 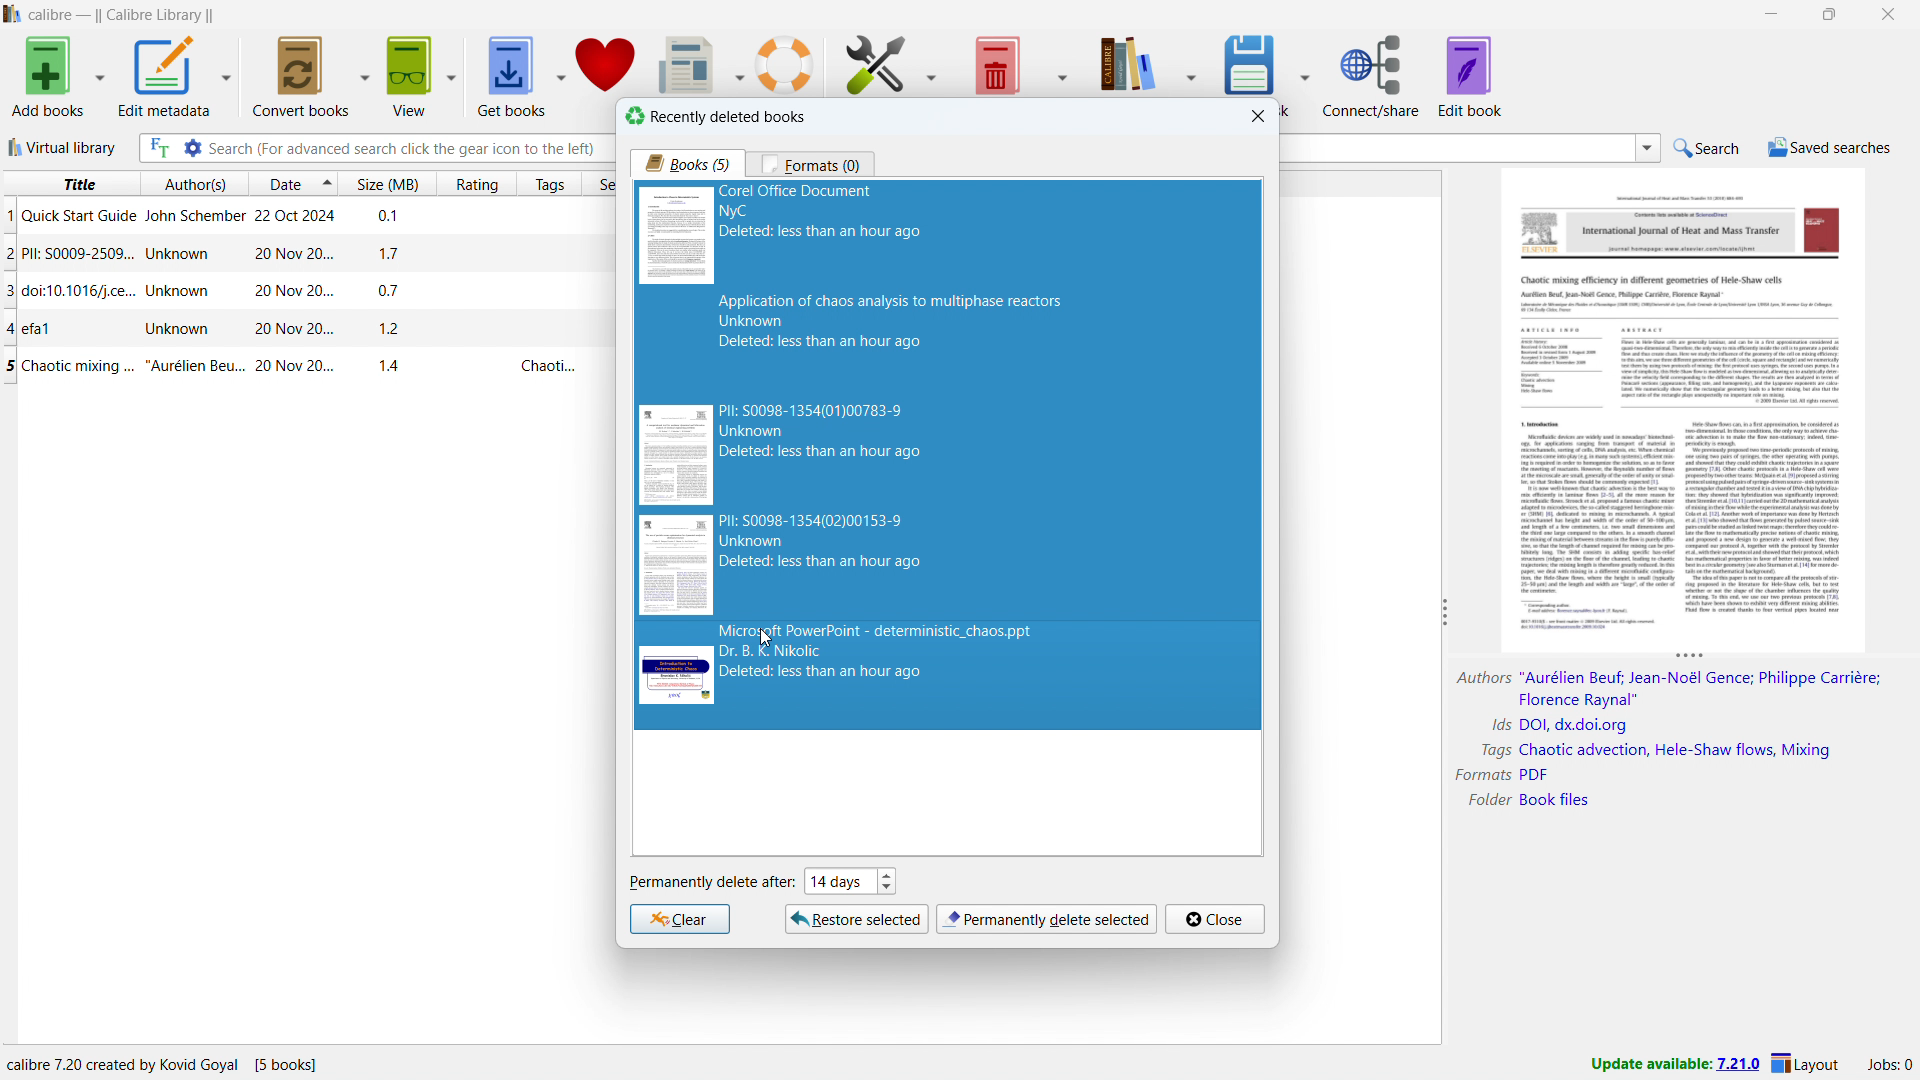 I want to click on 5 books selected, so click(x=948, y=457).